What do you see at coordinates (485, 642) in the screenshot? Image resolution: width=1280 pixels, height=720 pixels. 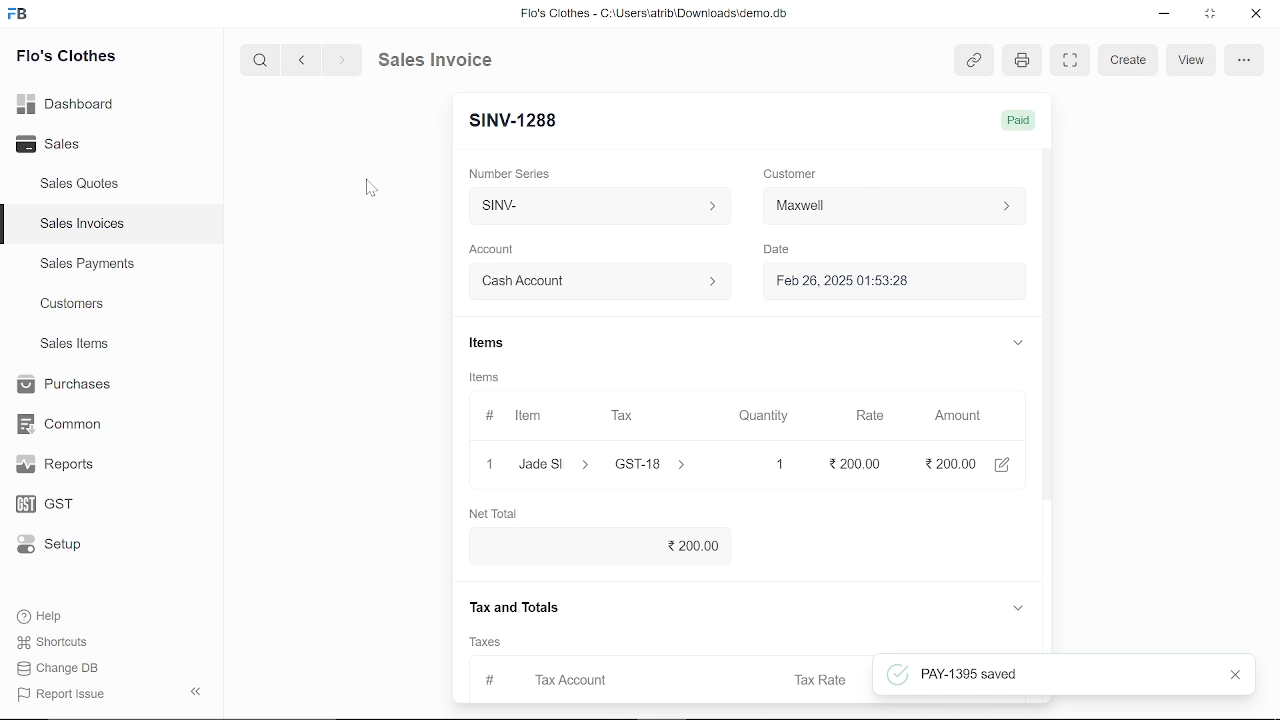 I see `‘Taxes` at bounding box center [485, 642].